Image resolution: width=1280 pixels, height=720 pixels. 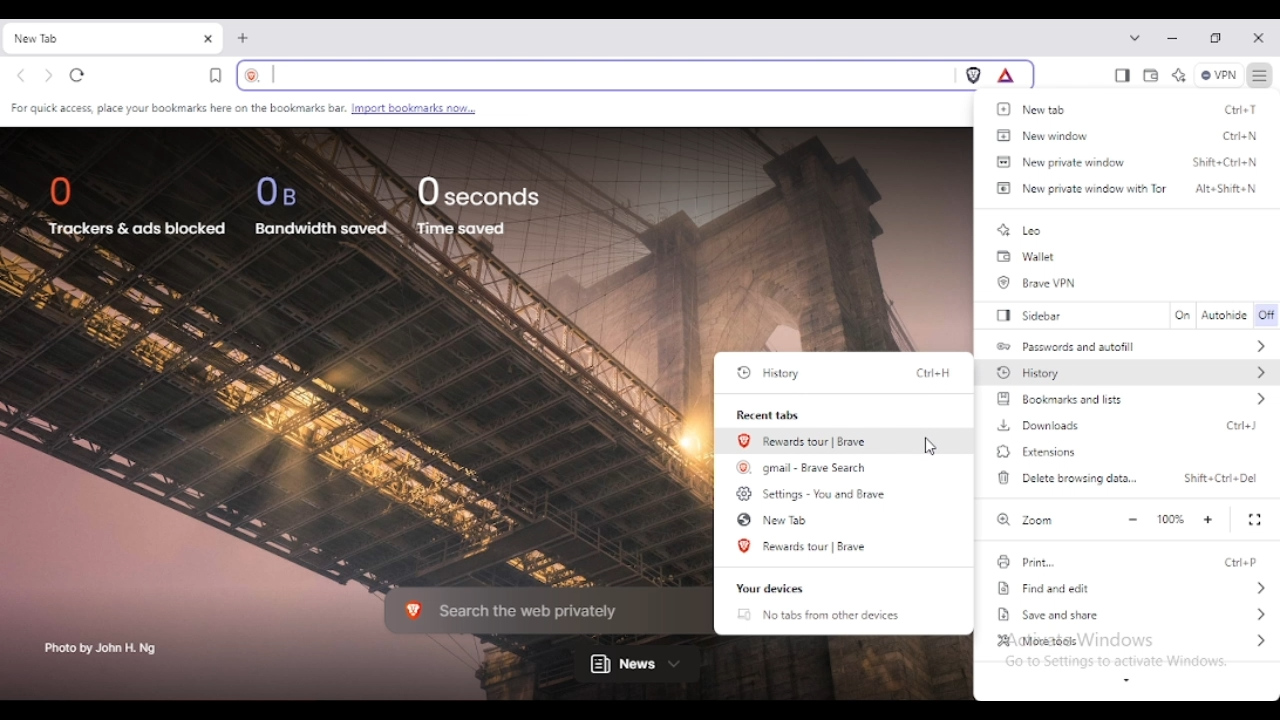 What do you see at coordinates (1261, 75) in the screenshot?
I see `customize and control brave` at bounding box center [1261, 75].